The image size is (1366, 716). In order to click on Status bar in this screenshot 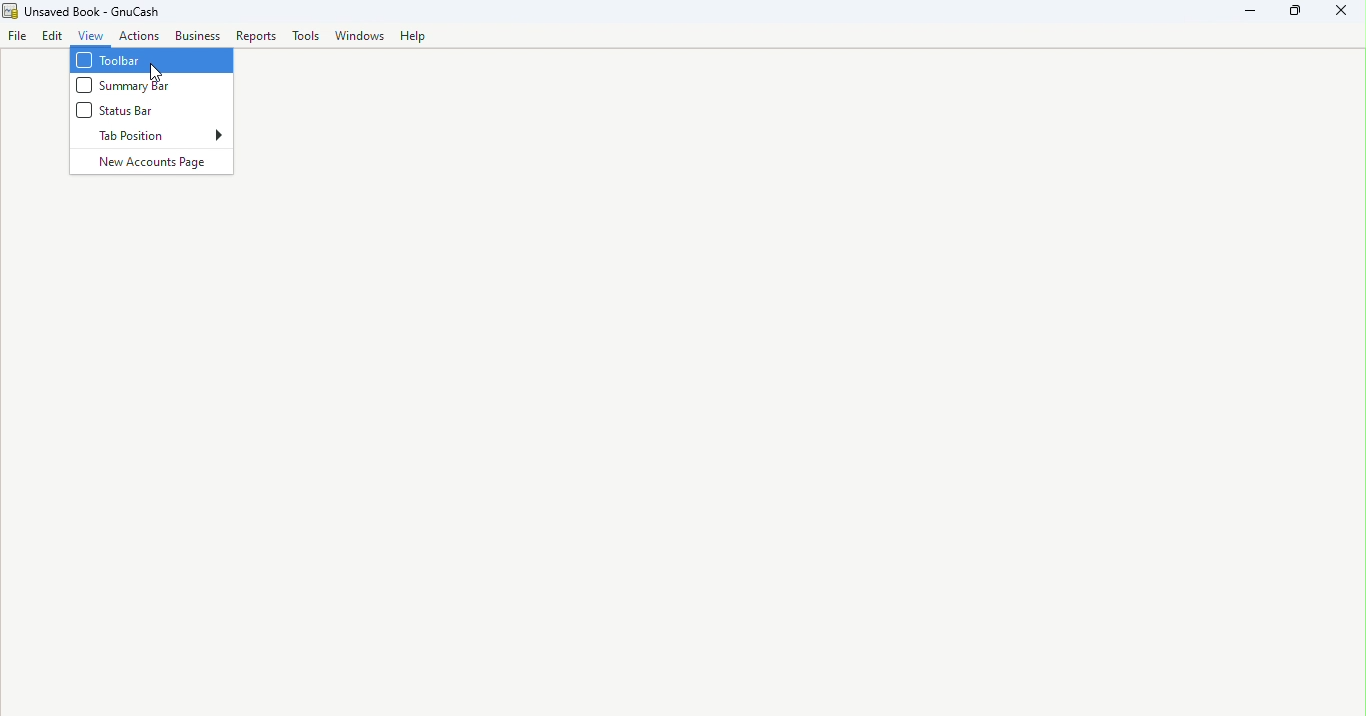, I will do `click(133, 114)`.